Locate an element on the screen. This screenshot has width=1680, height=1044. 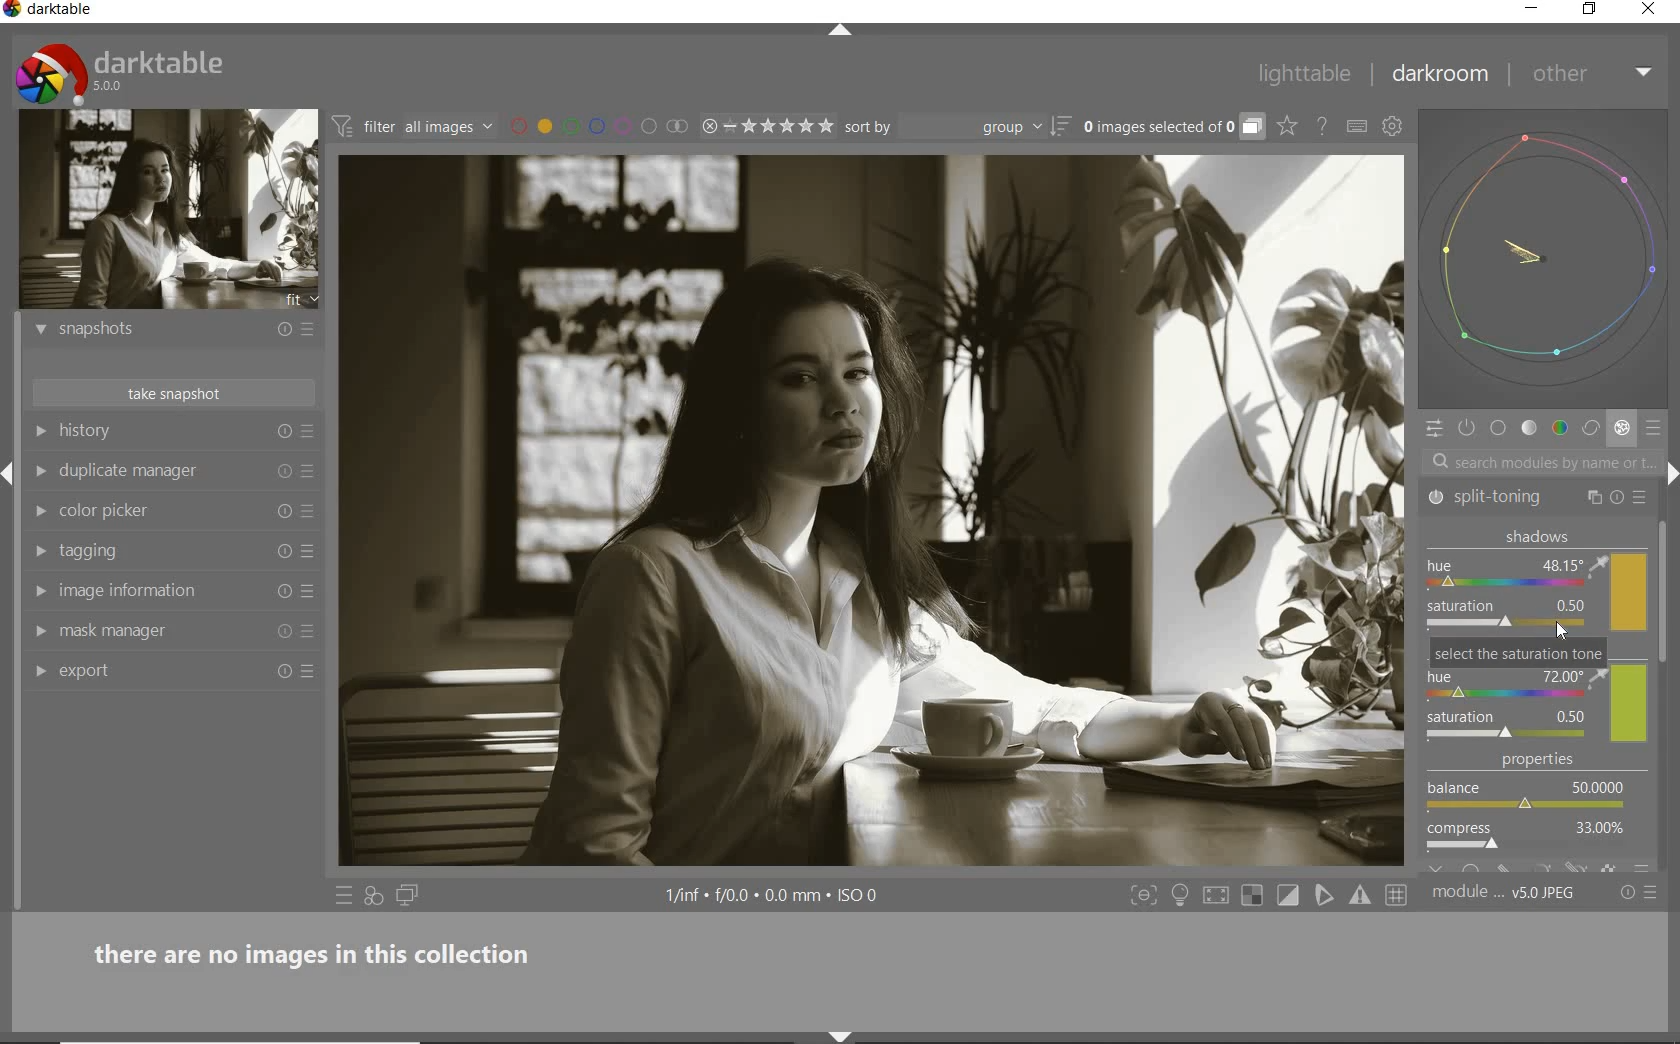
click to change the type of overlay shown on thumbnails is located at coordinates (1288, 127).